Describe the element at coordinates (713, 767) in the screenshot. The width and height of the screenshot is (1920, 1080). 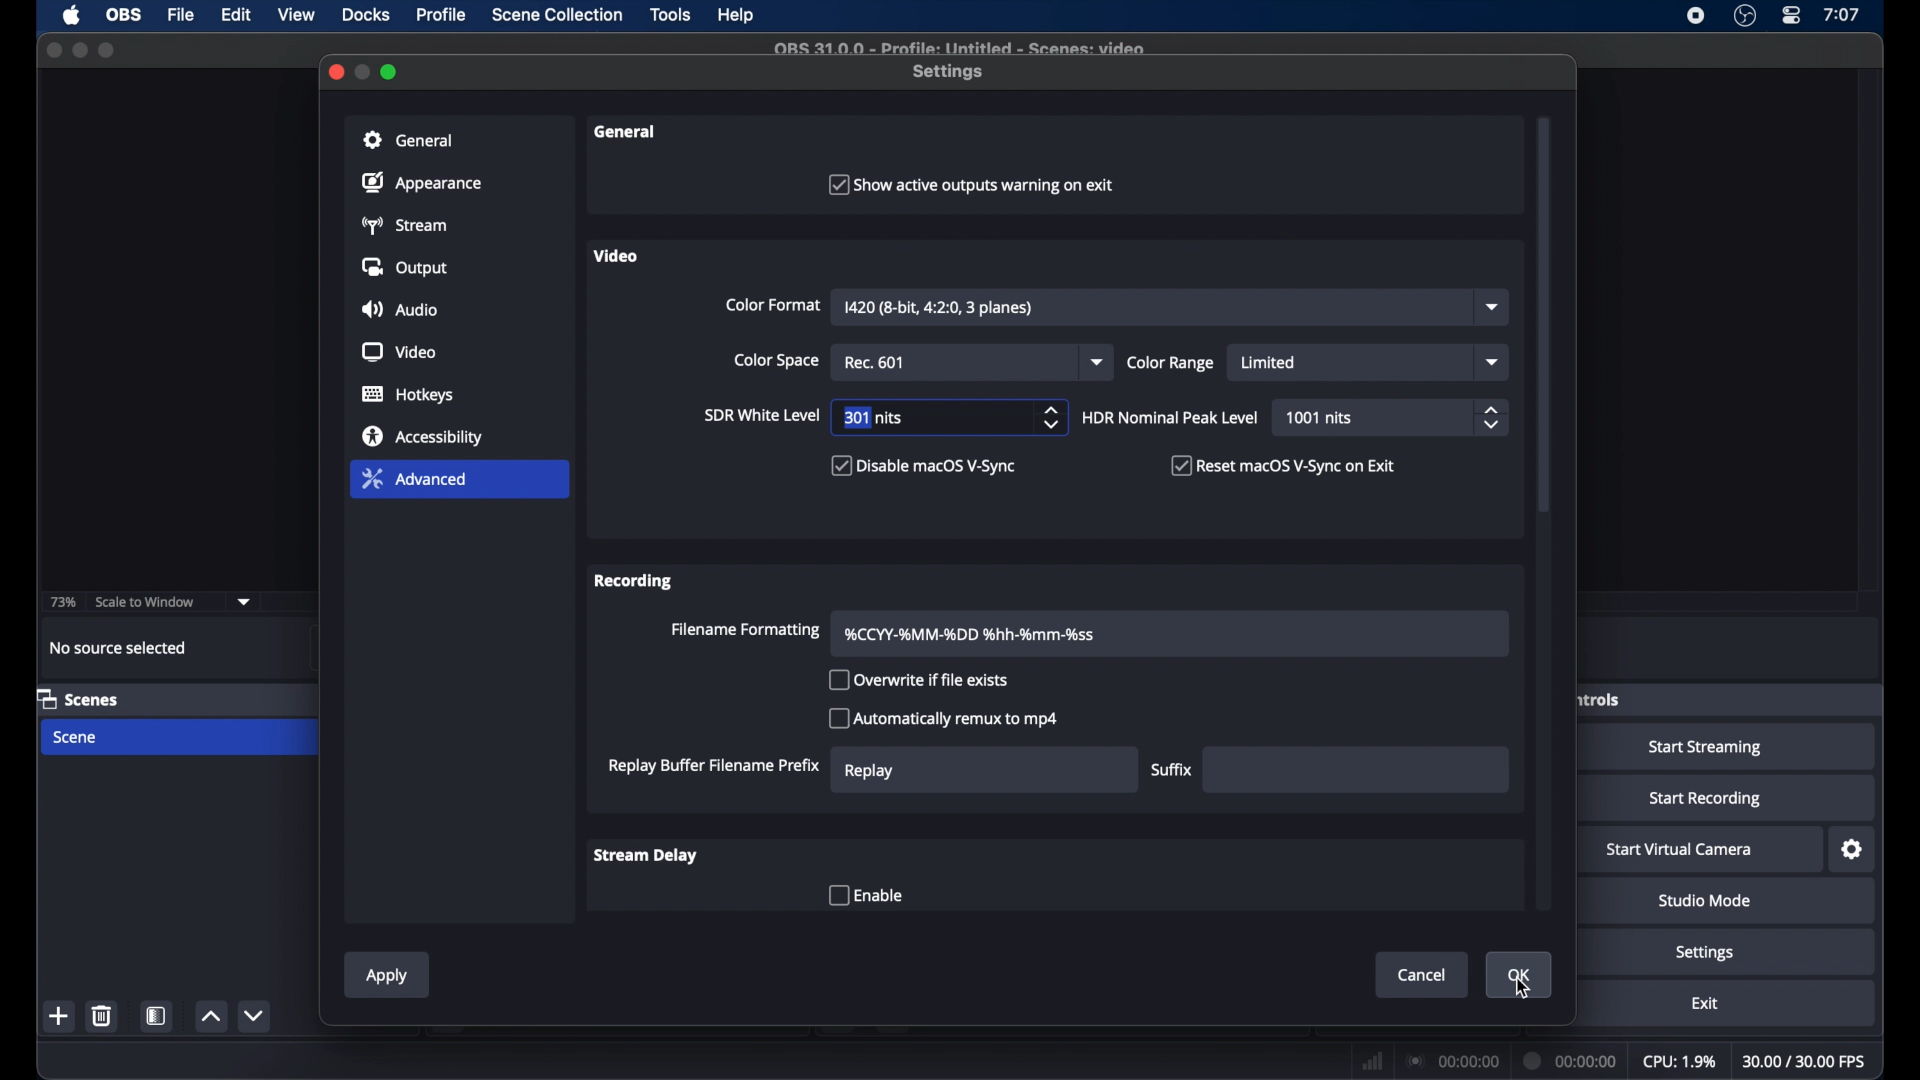
I see `replay buffer filename prefix` at that location.